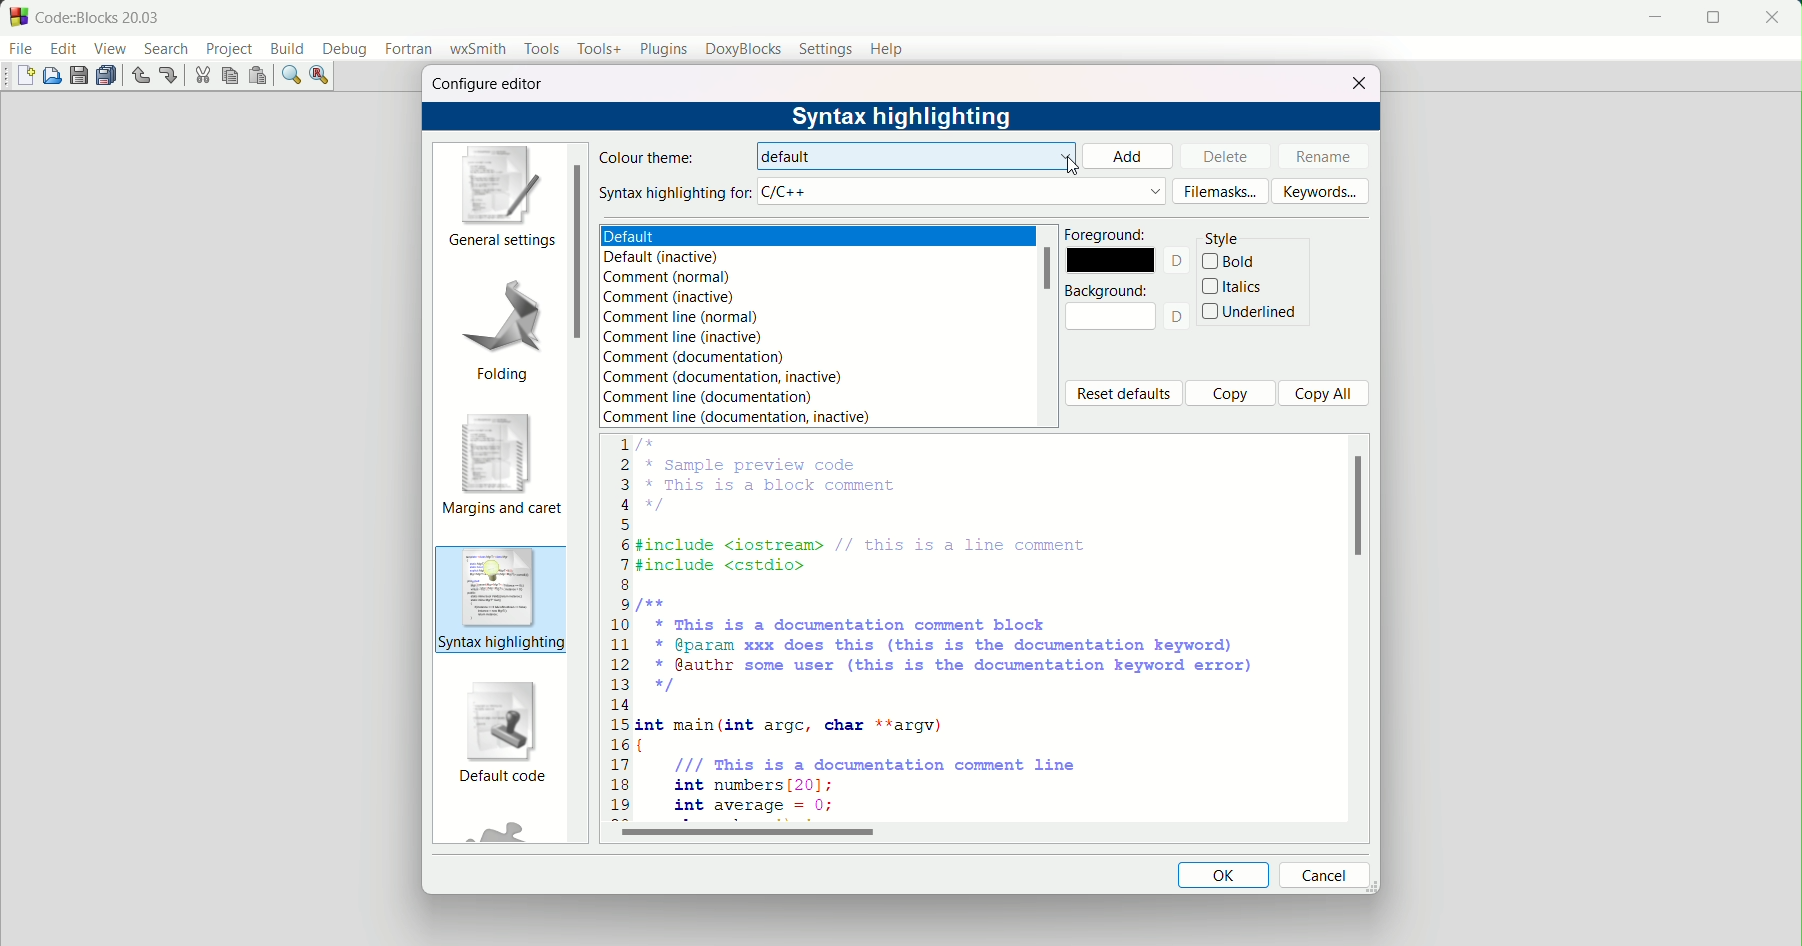 Image resolution: width=1802 pixels, height=946 pixels. What do you see at coordinates (1176, 262) in the screenshot?
I see `text` at bounding box center [1176, 262].